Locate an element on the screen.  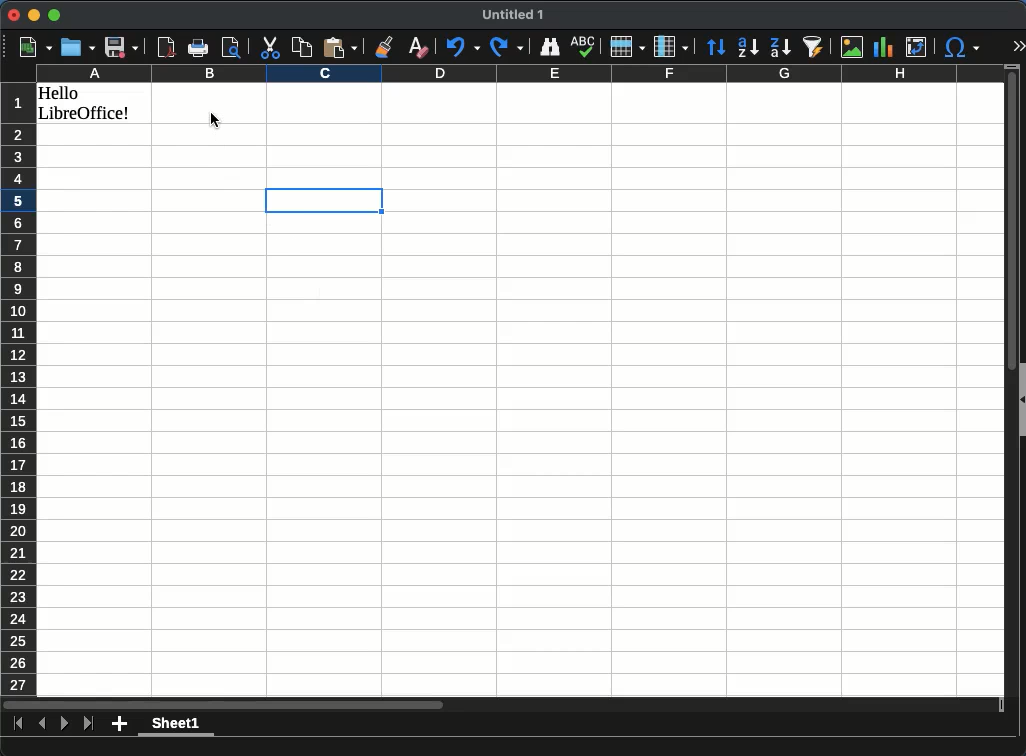
new is located at coordinates (31, 45).